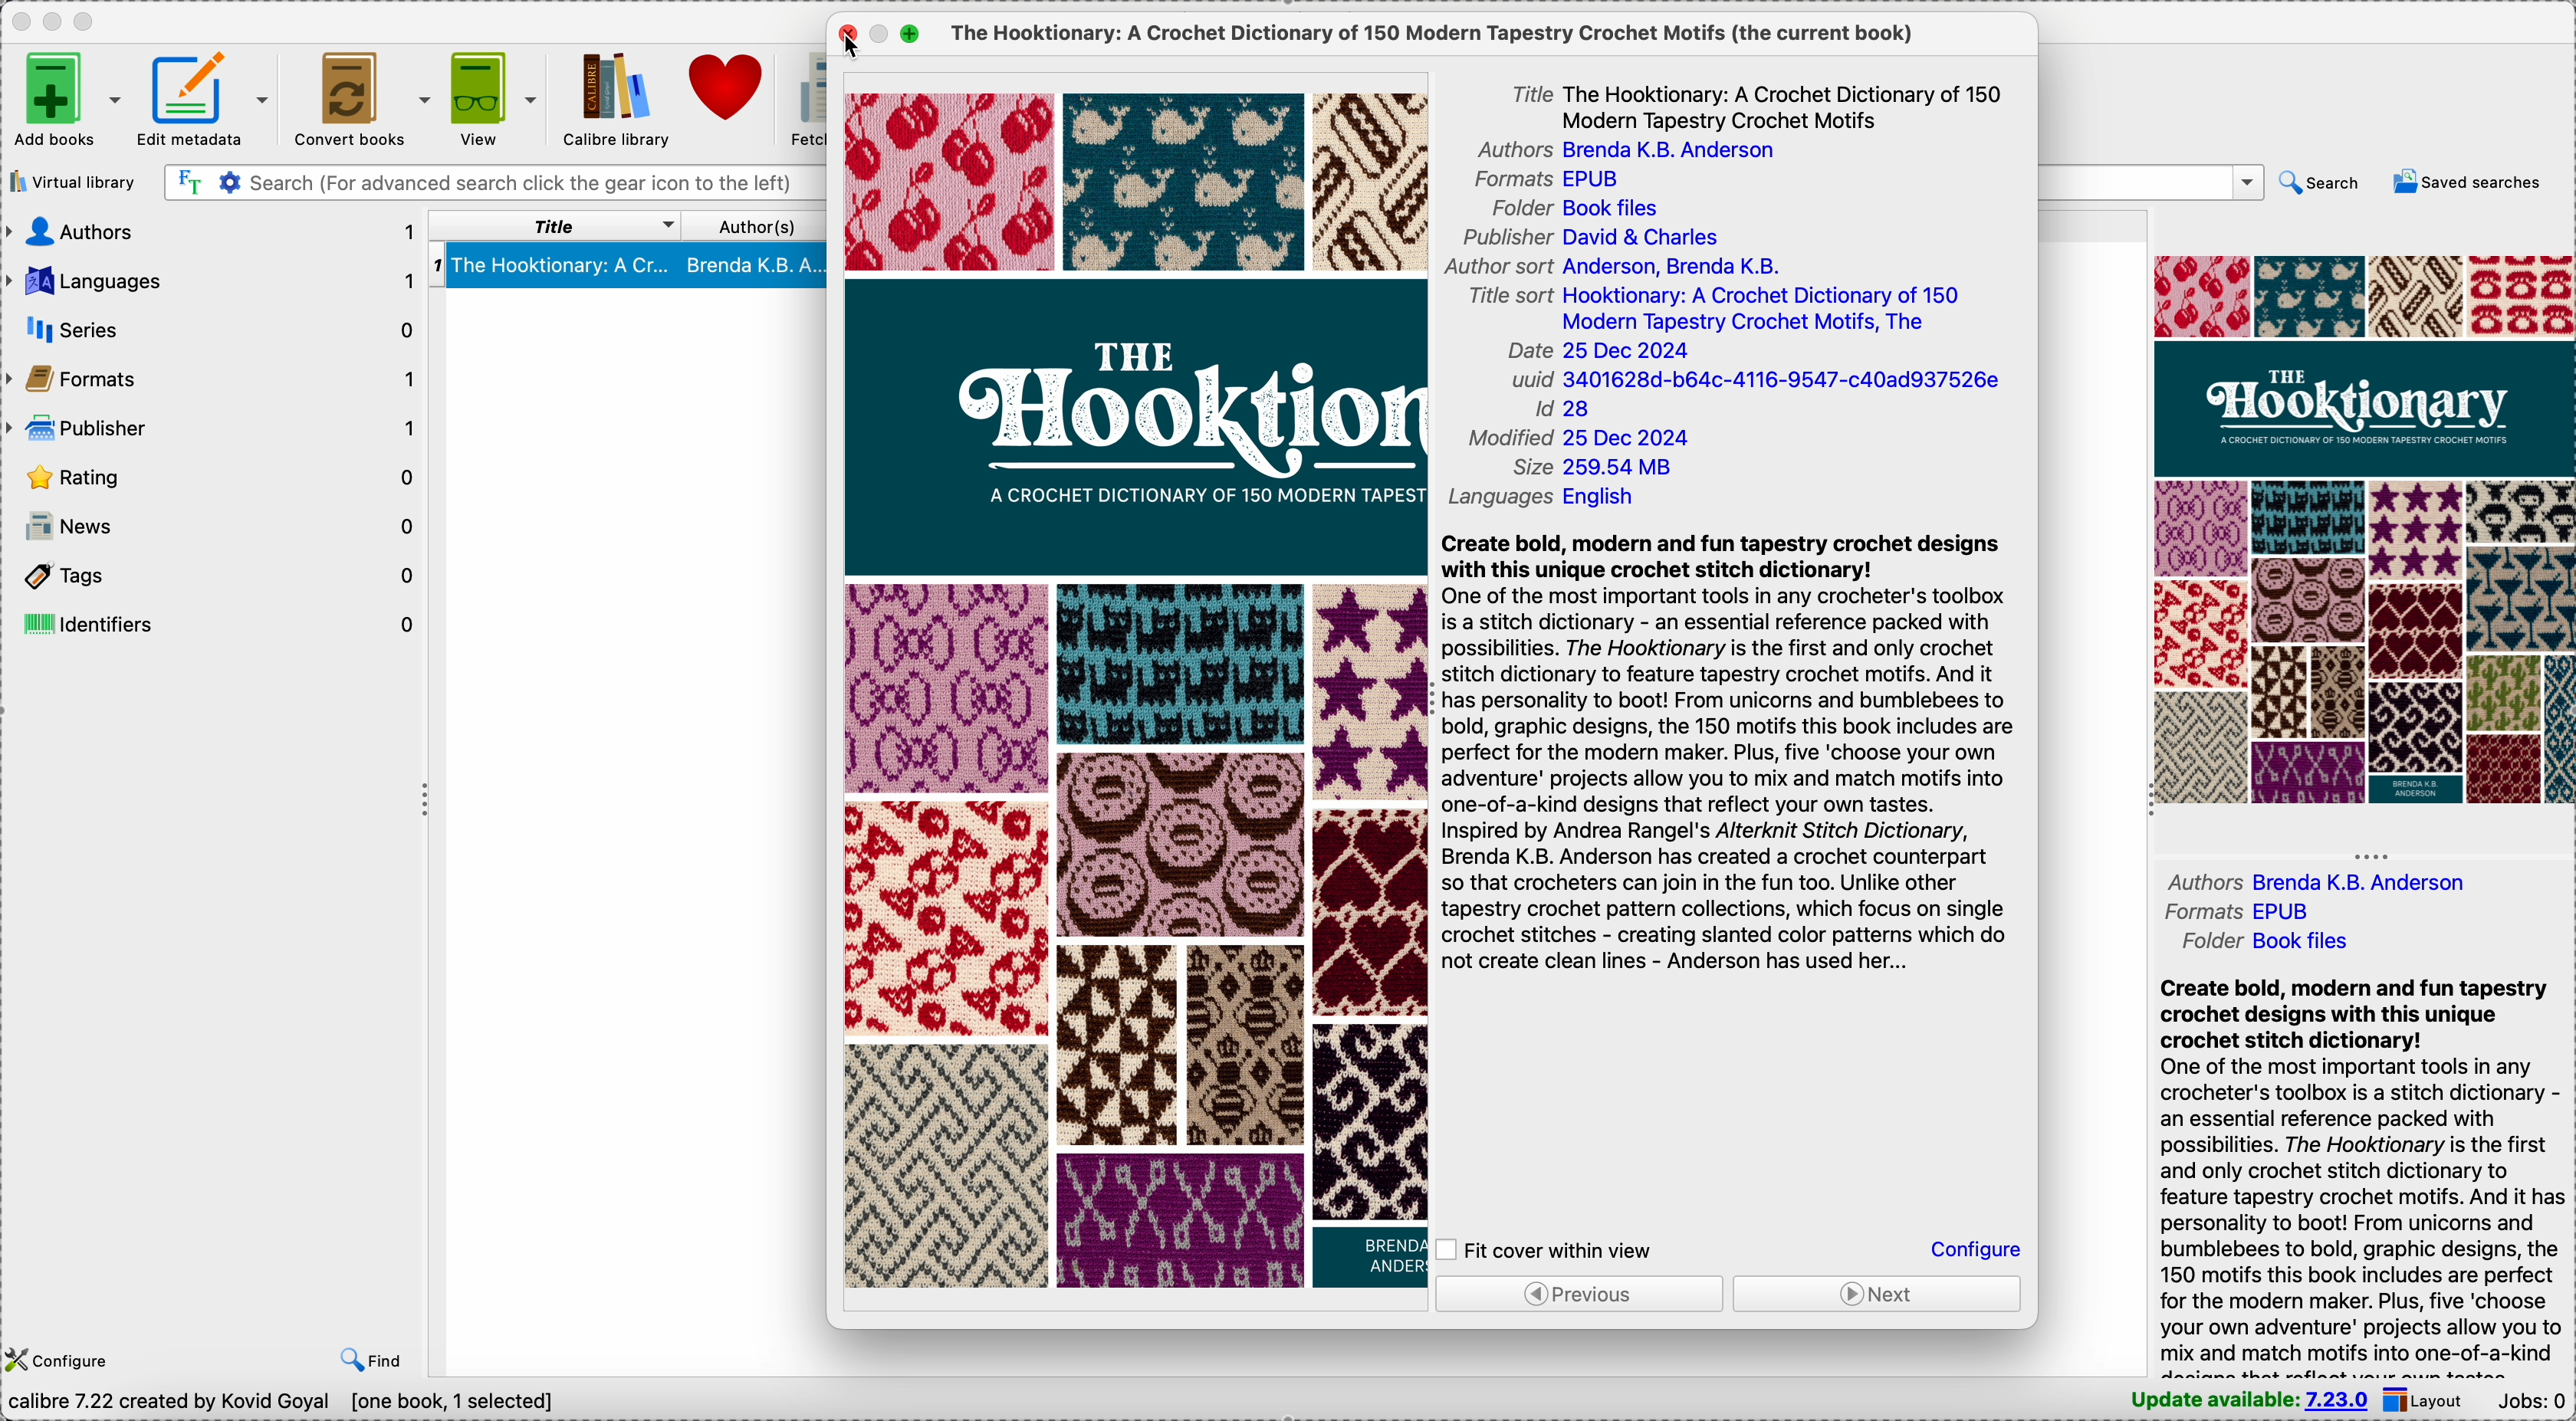 The width and height of the screenshot is (2576, 1421). Describe the element at coordinates (881, 36) in the screenshot. I see `minimize` at that location.